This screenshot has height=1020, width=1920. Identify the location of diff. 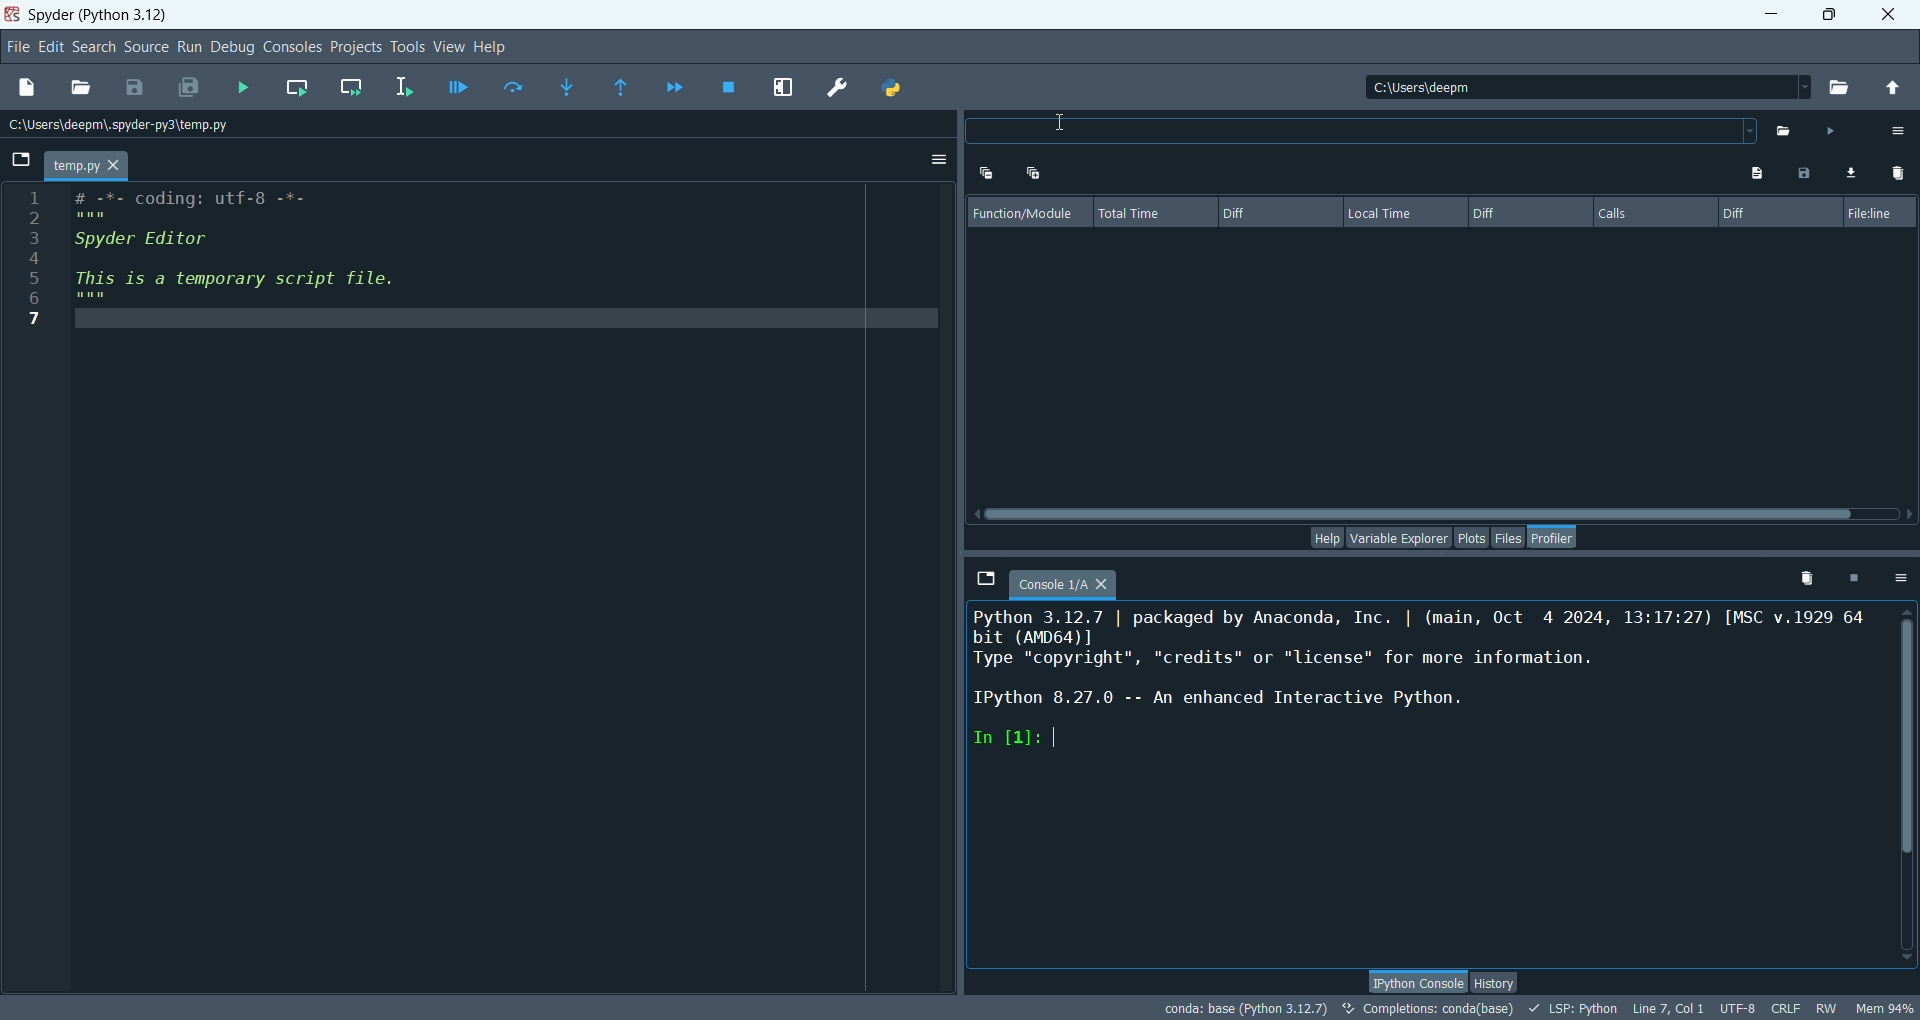
(1779, 212).